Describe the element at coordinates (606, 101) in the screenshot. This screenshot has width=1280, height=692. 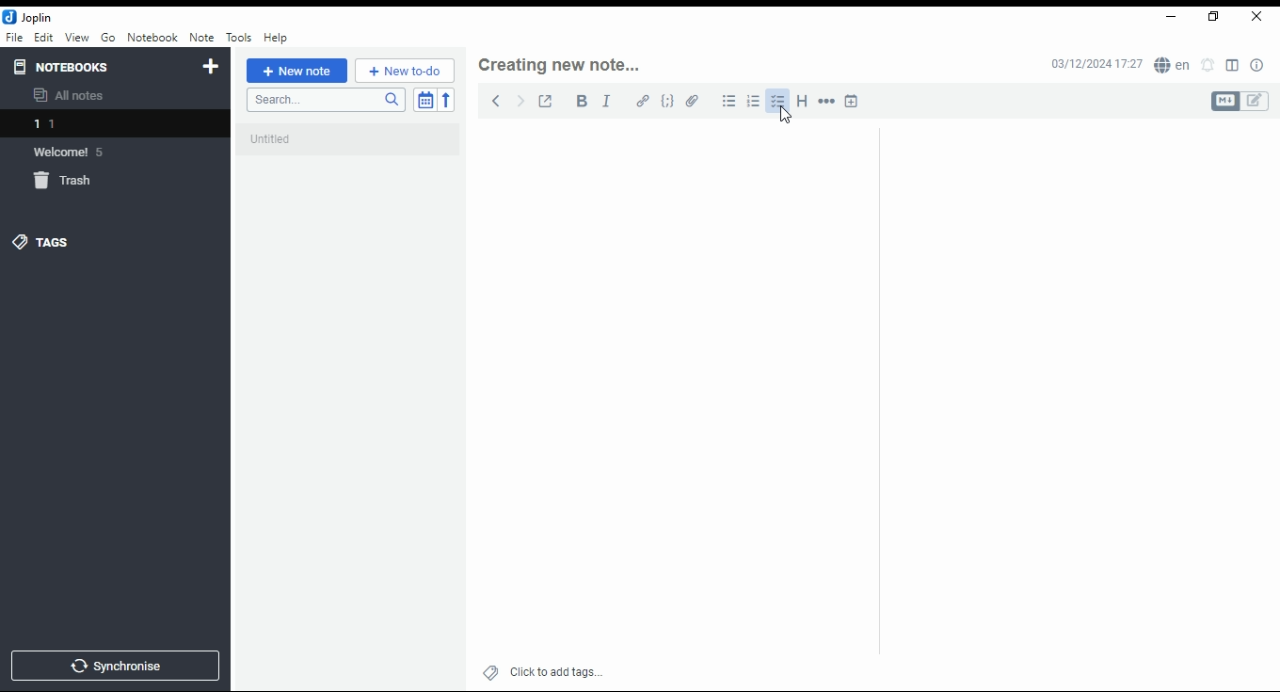
I see `italics` at that location.